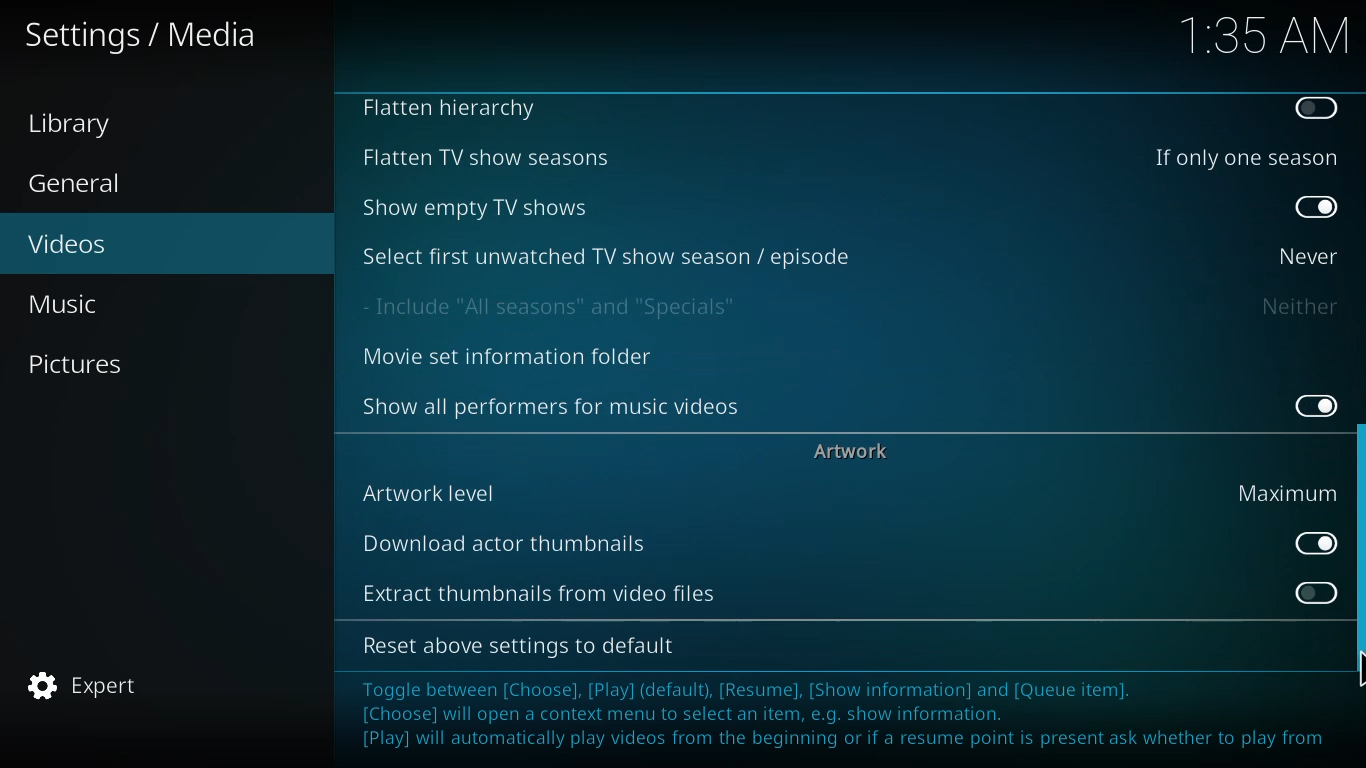  What do you see at coordinates (1242, 156) in the screenshot?
I see `if only one season` at bounding box center [1242, 156].